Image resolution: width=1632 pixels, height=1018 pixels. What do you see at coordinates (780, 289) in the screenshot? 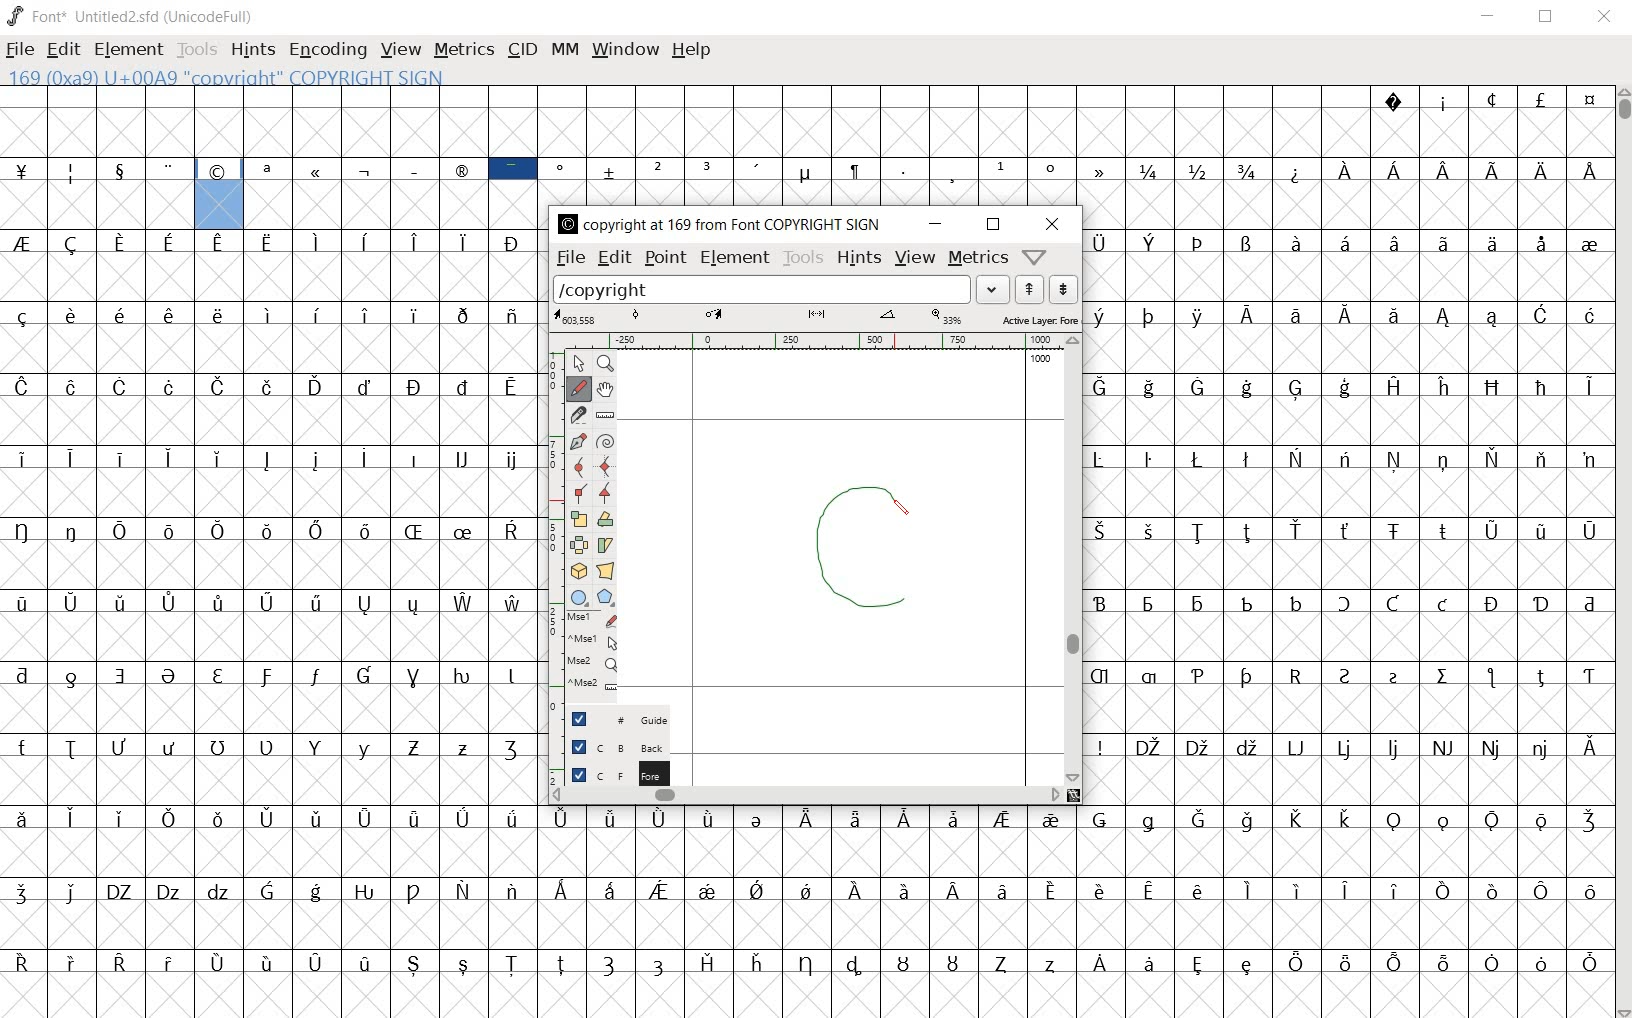
I see `load word list` at bounding box center [780, 289].